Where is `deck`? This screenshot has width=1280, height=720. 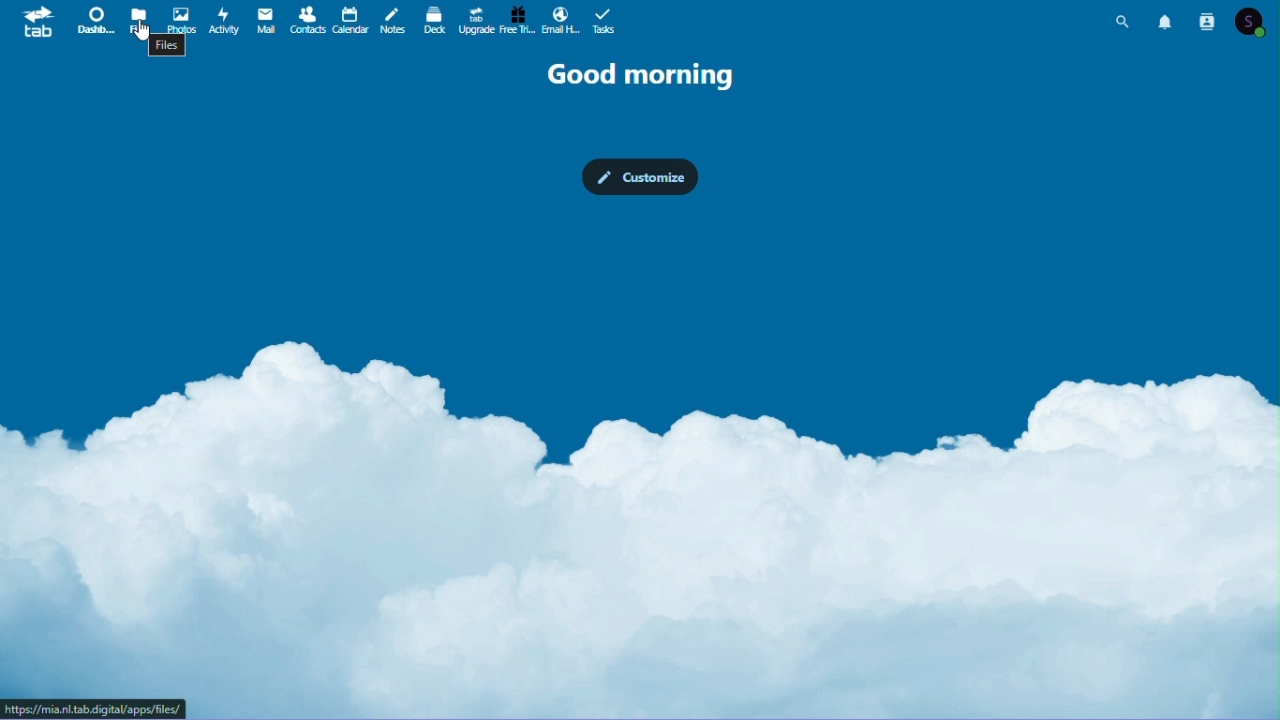 deck is located at coordinates (433, 20).